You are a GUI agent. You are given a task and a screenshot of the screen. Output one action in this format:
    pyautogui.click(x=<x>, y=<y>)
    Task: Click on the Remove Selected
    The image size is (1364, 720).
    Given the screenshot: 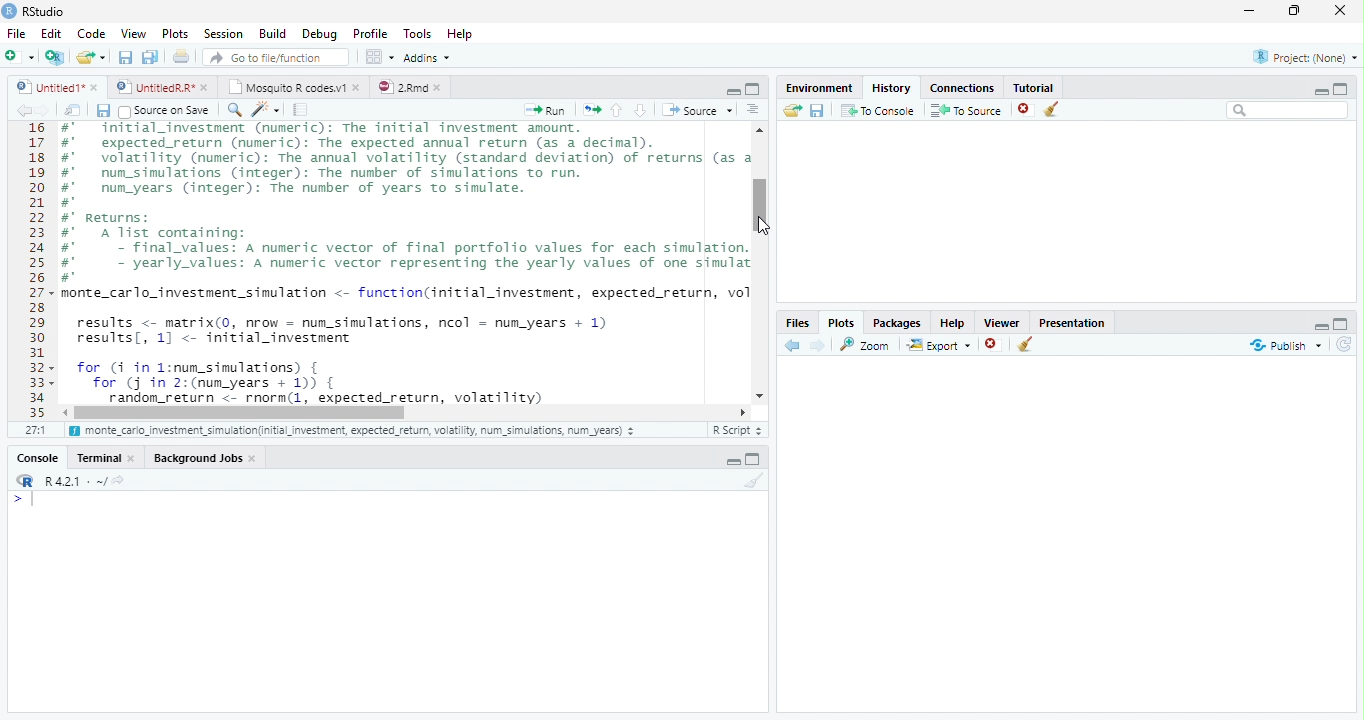 What is the action you would take?
    pyautogui.click(x=1027, y=109)
    